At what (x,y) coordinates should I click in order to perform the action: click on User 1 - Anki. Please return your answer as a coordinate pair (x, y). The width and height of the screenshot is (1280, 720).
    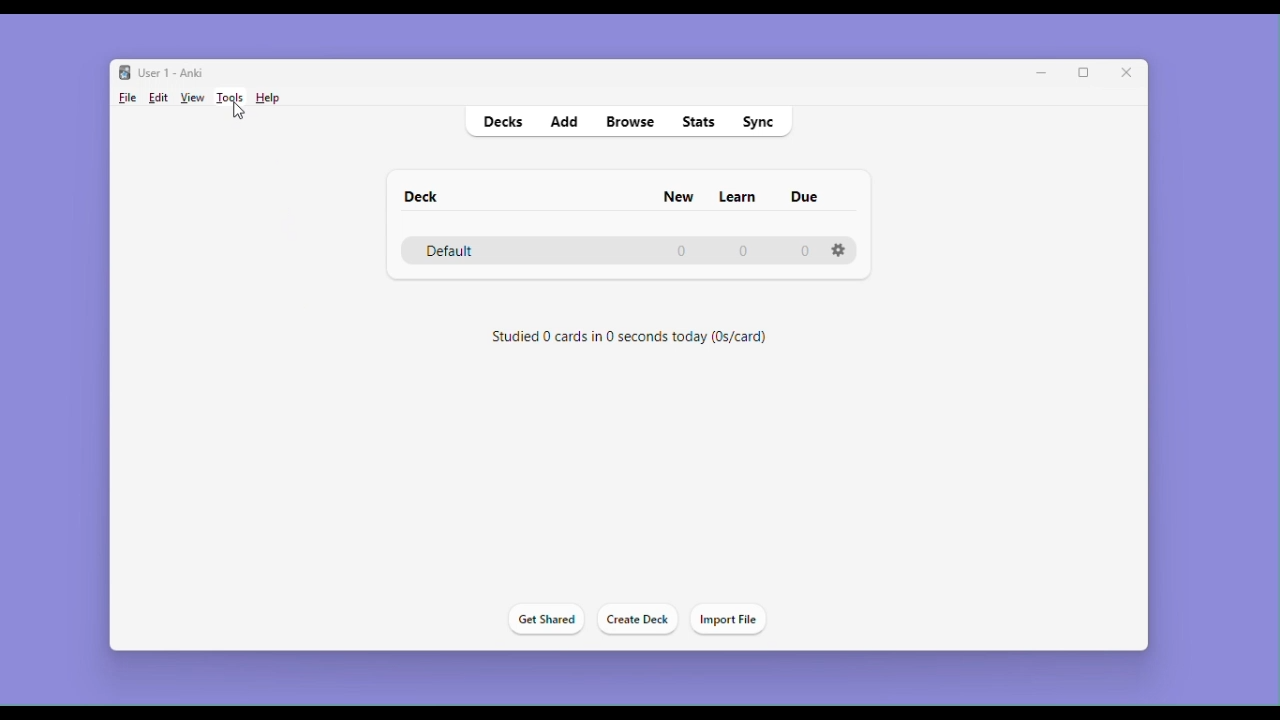
    Looking at the image, I should click on (167, 74).